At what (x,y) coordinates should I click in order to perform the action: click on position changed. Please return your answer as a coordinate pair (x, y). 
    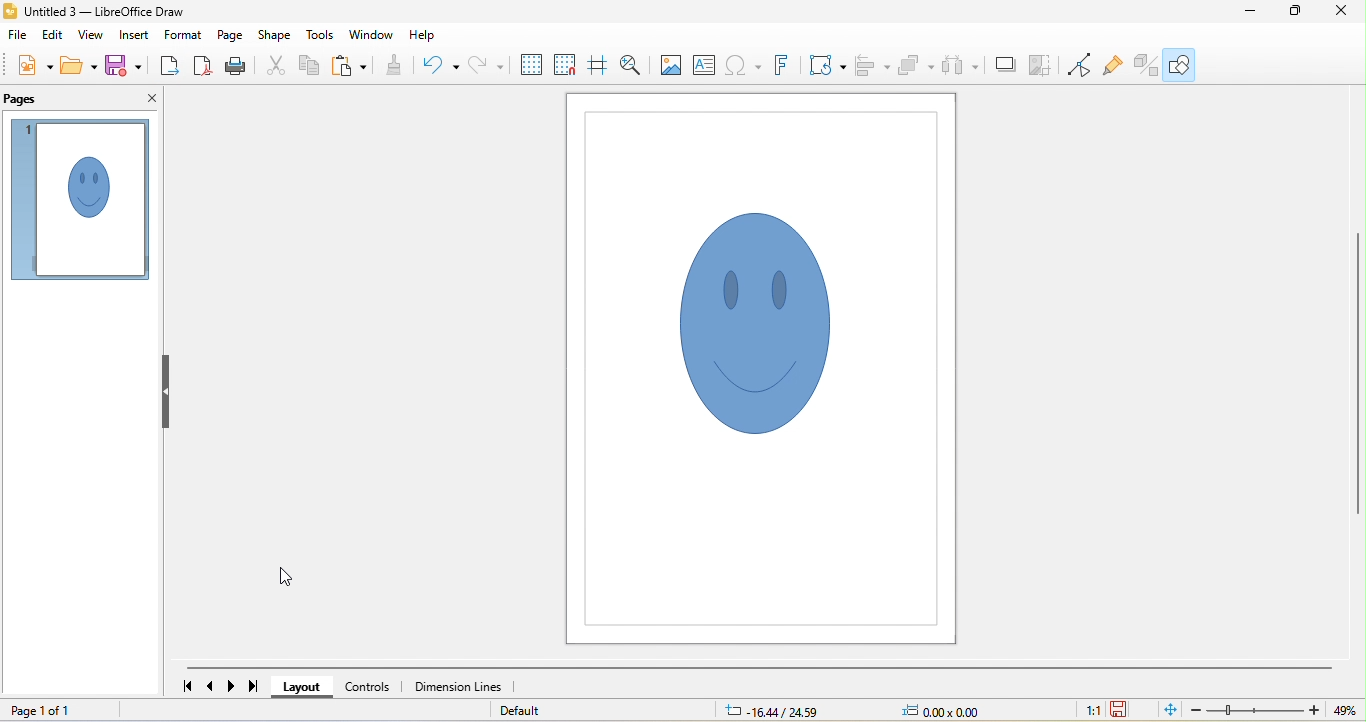
    Looking at the image, I should click on (774, 710).